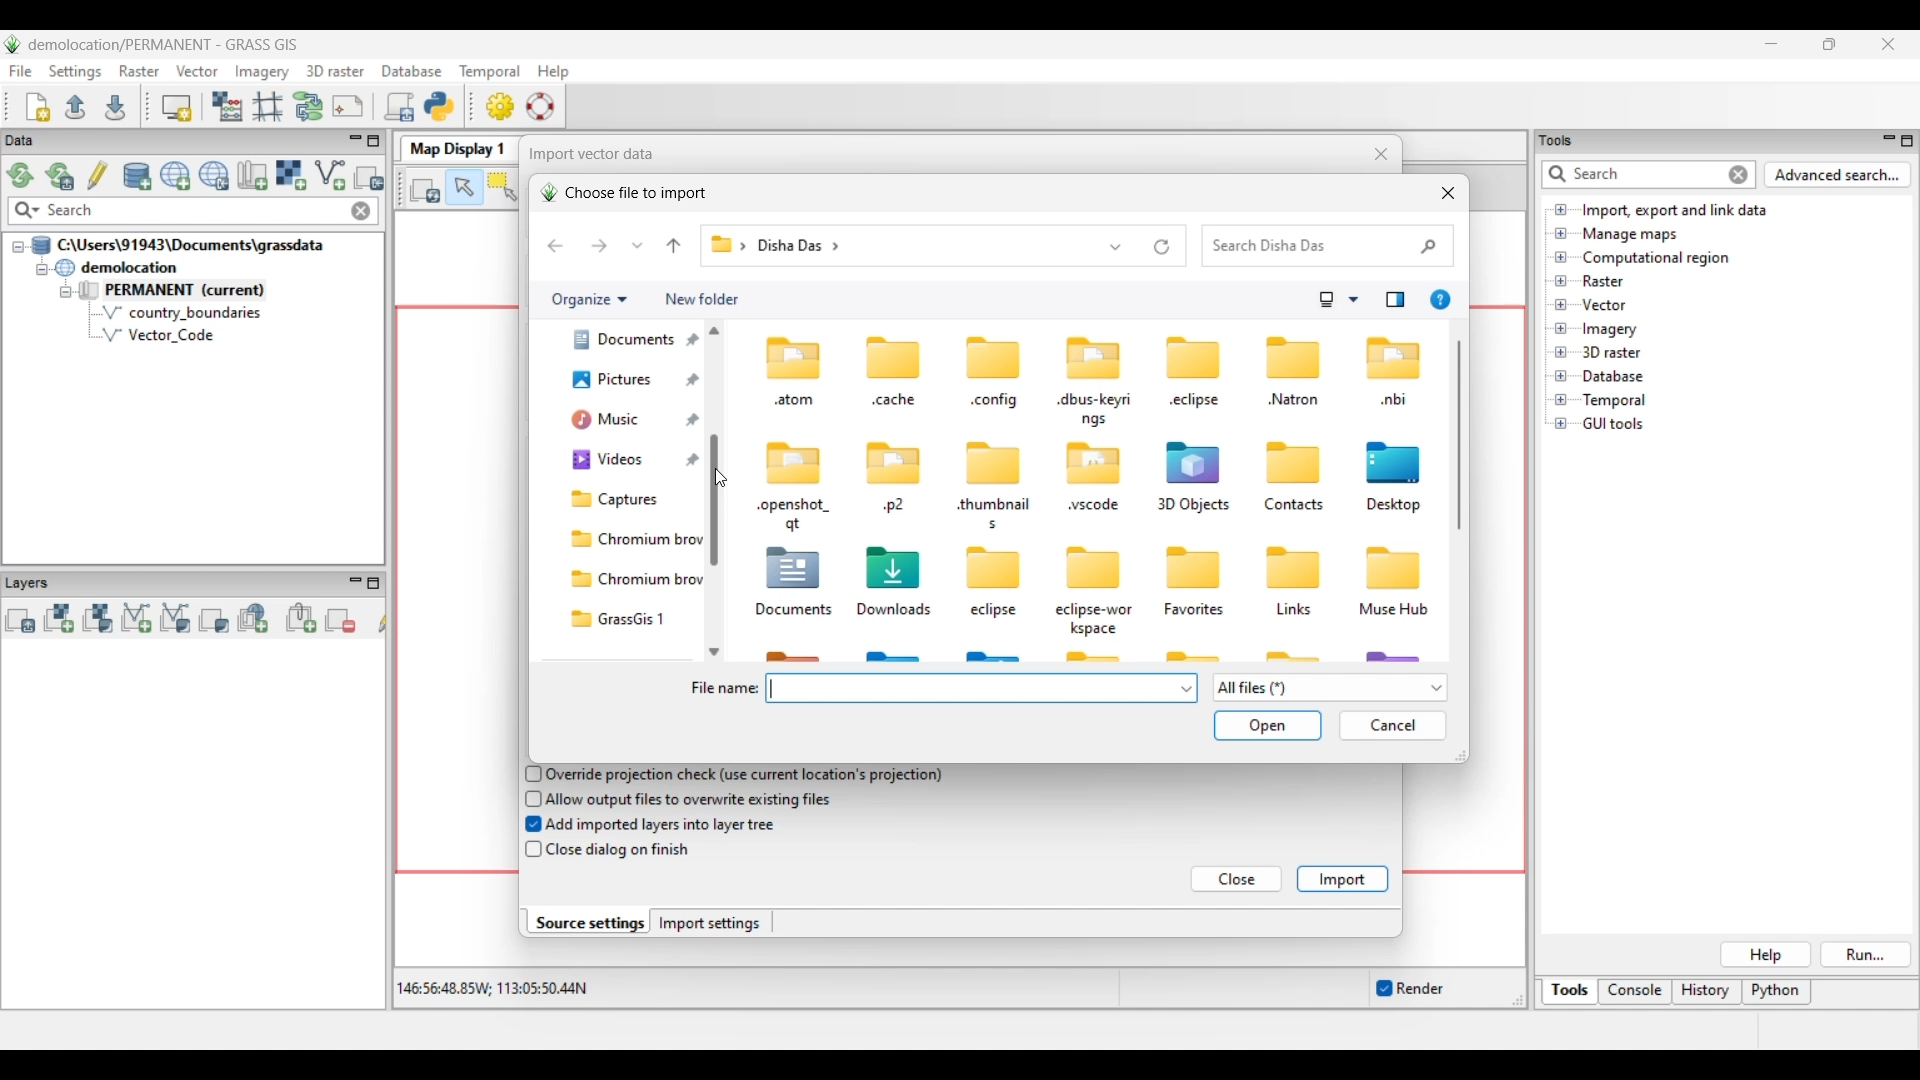 The width and height of the screenshot is (1920, 1080). I want to click on Quick slide to bottom, so click(714, 652).